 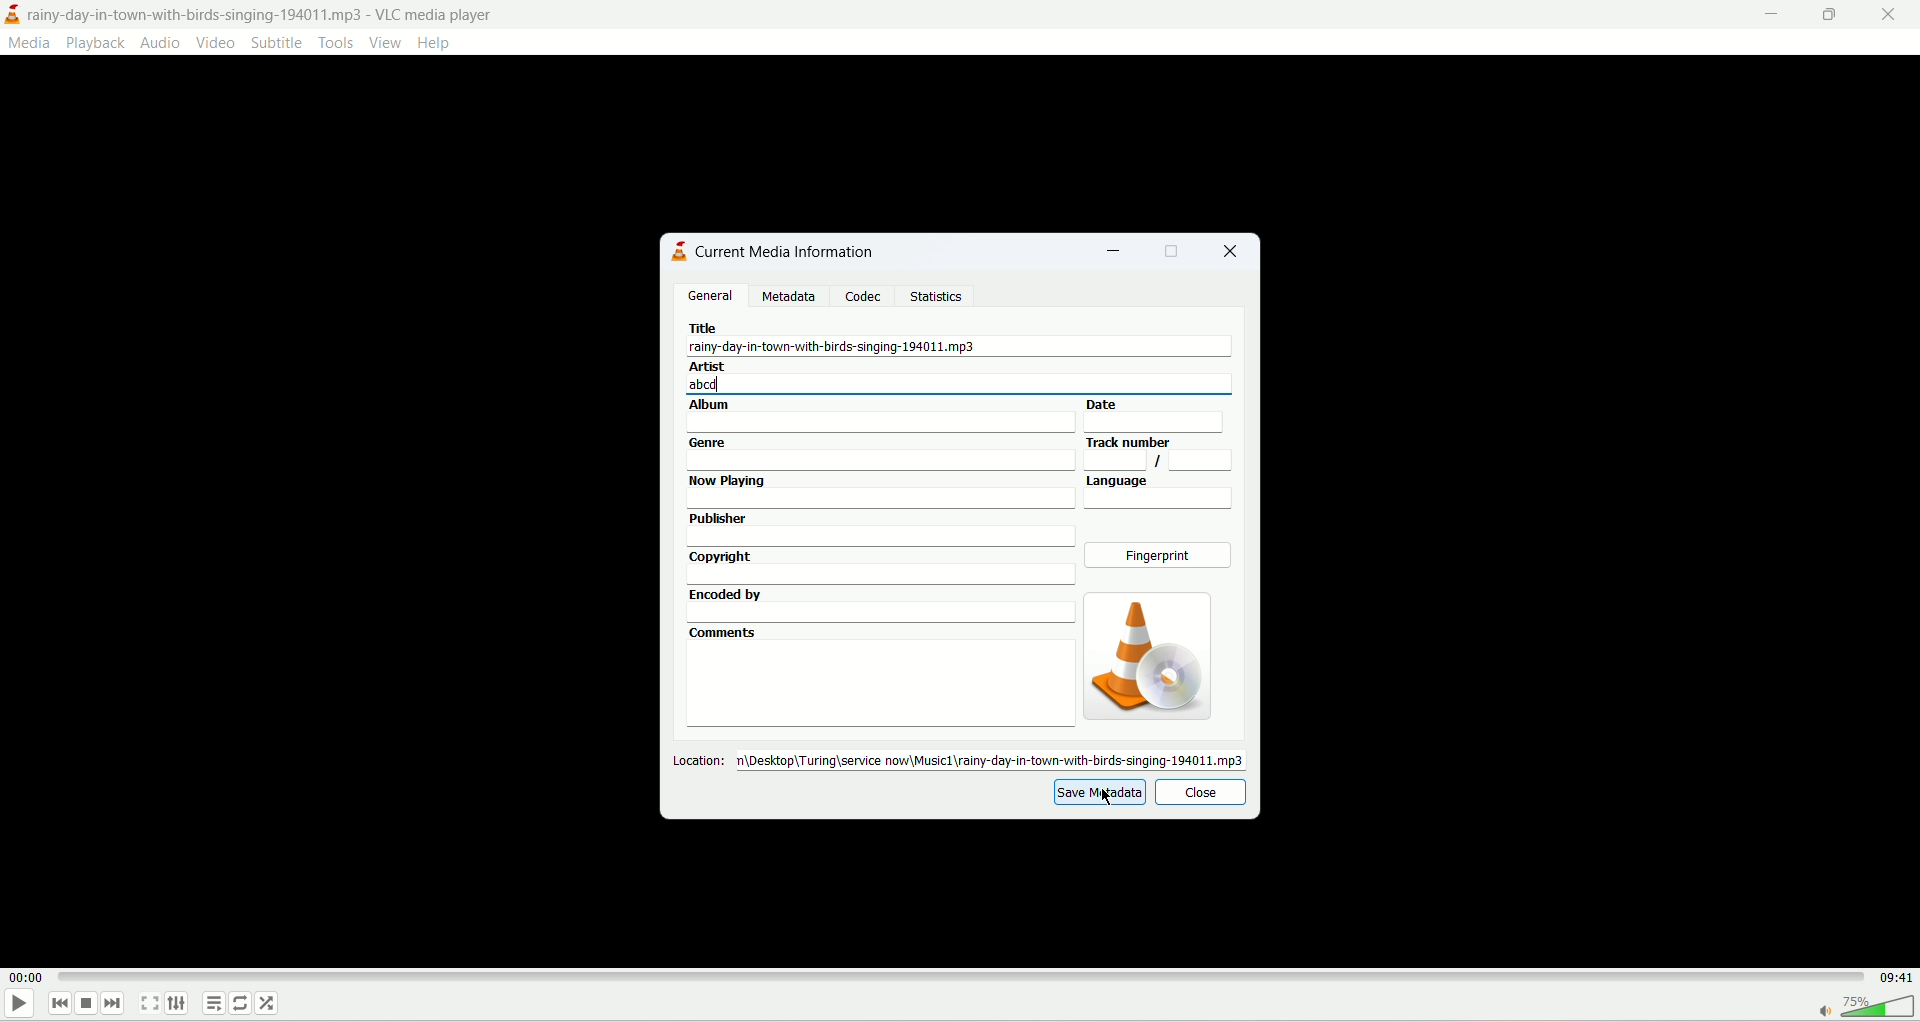 I want to click on language, so click(x=1161, y=493).